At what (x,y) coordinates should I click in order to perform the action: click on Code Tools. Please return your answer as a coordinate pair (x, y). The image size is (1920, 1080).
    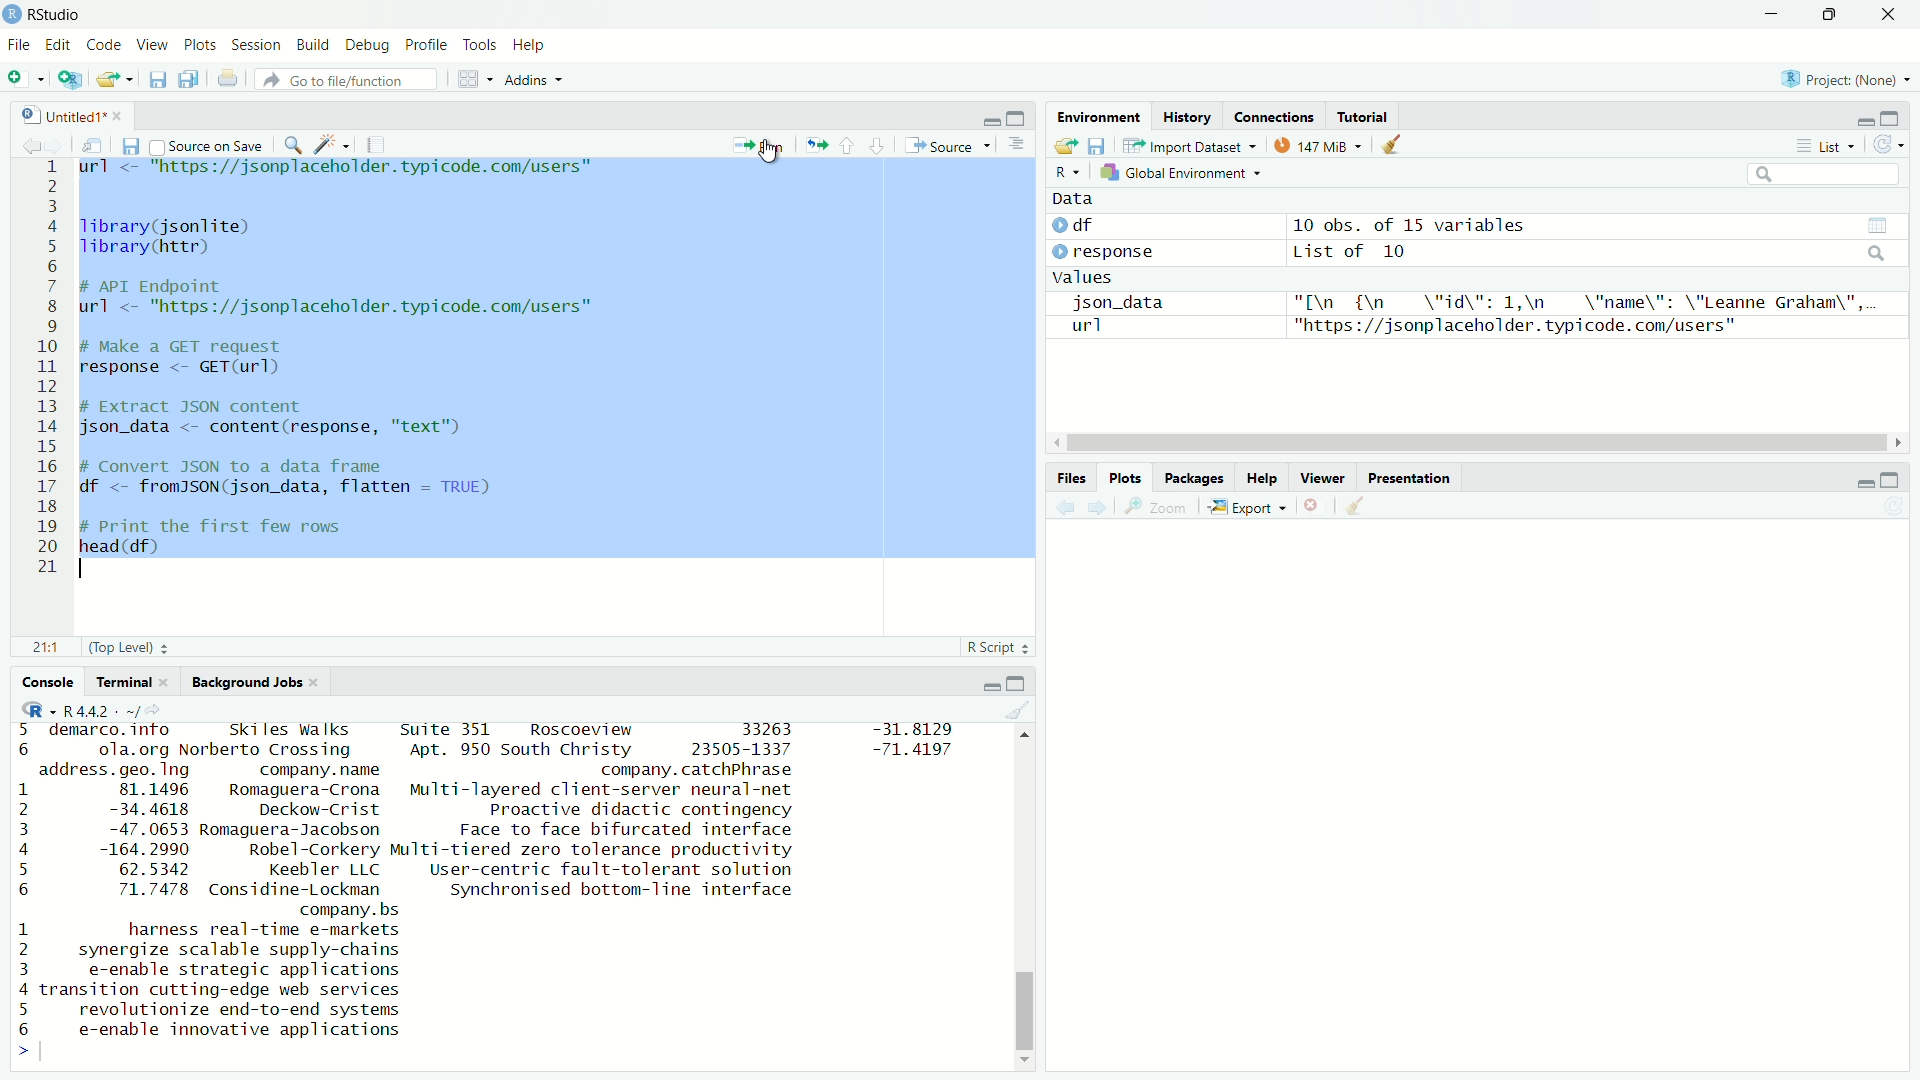
    Looking at the image, I should click on (332, 145).